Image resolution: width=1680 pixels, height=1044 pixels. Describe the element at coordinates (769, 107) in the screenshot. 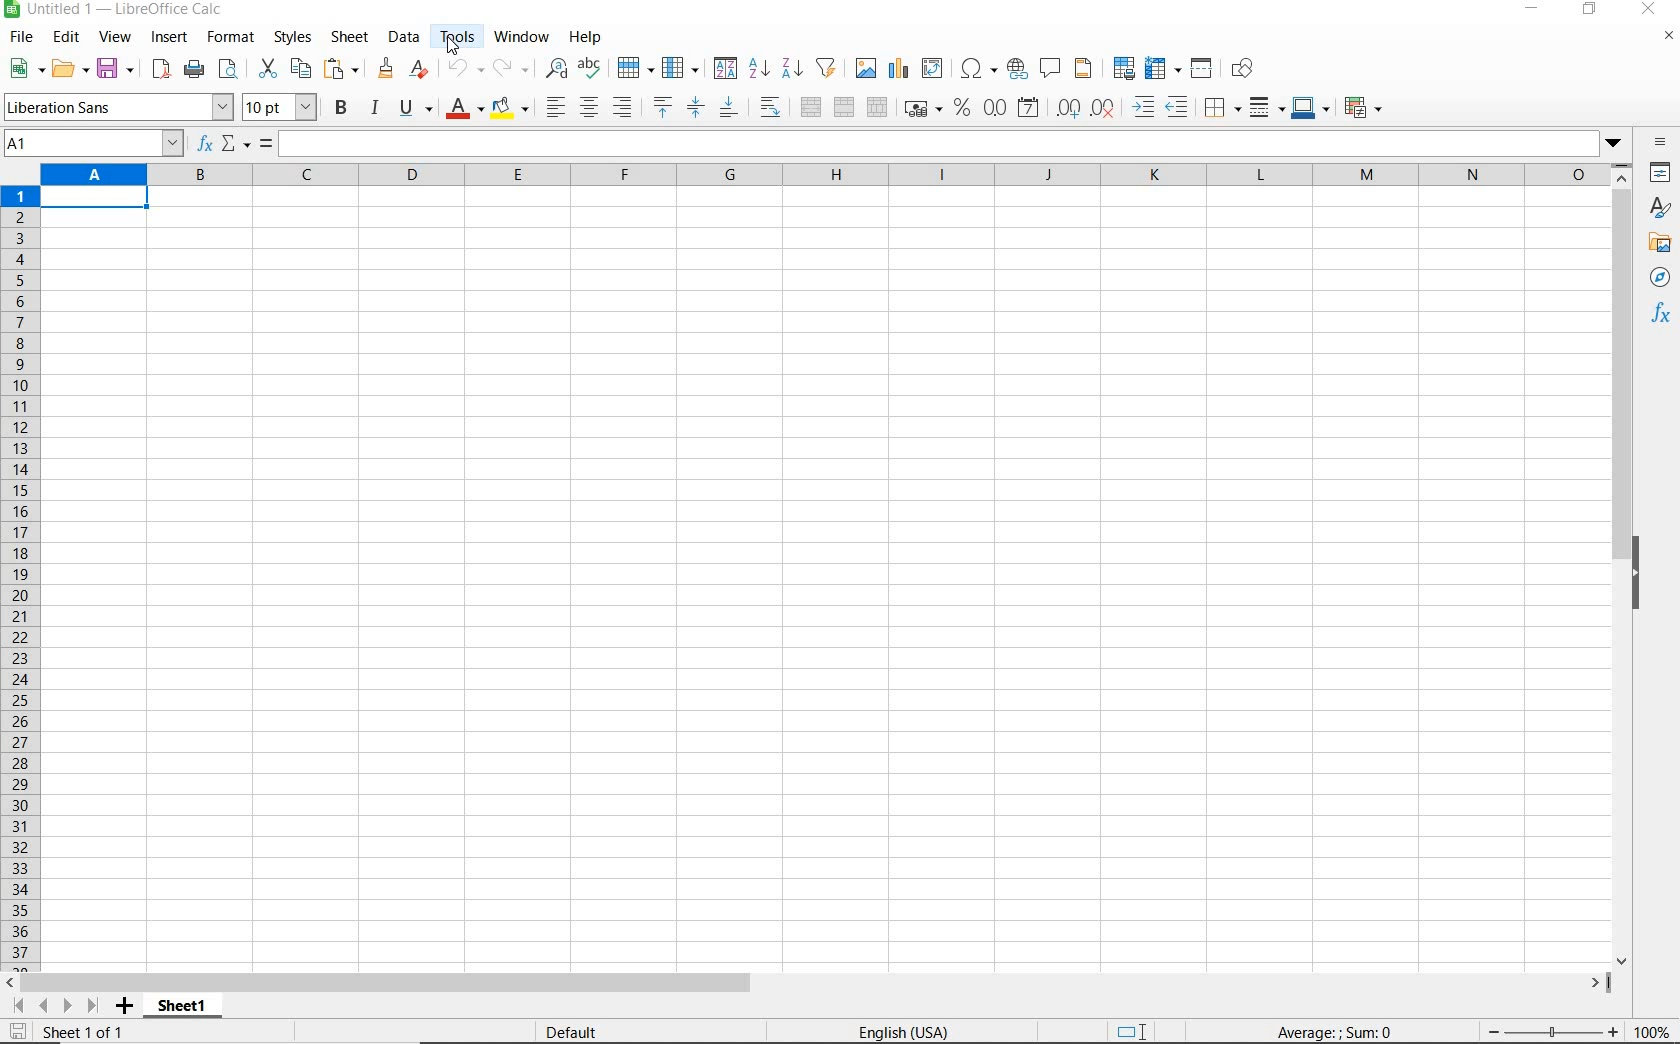

I see `wrap text` at that location.